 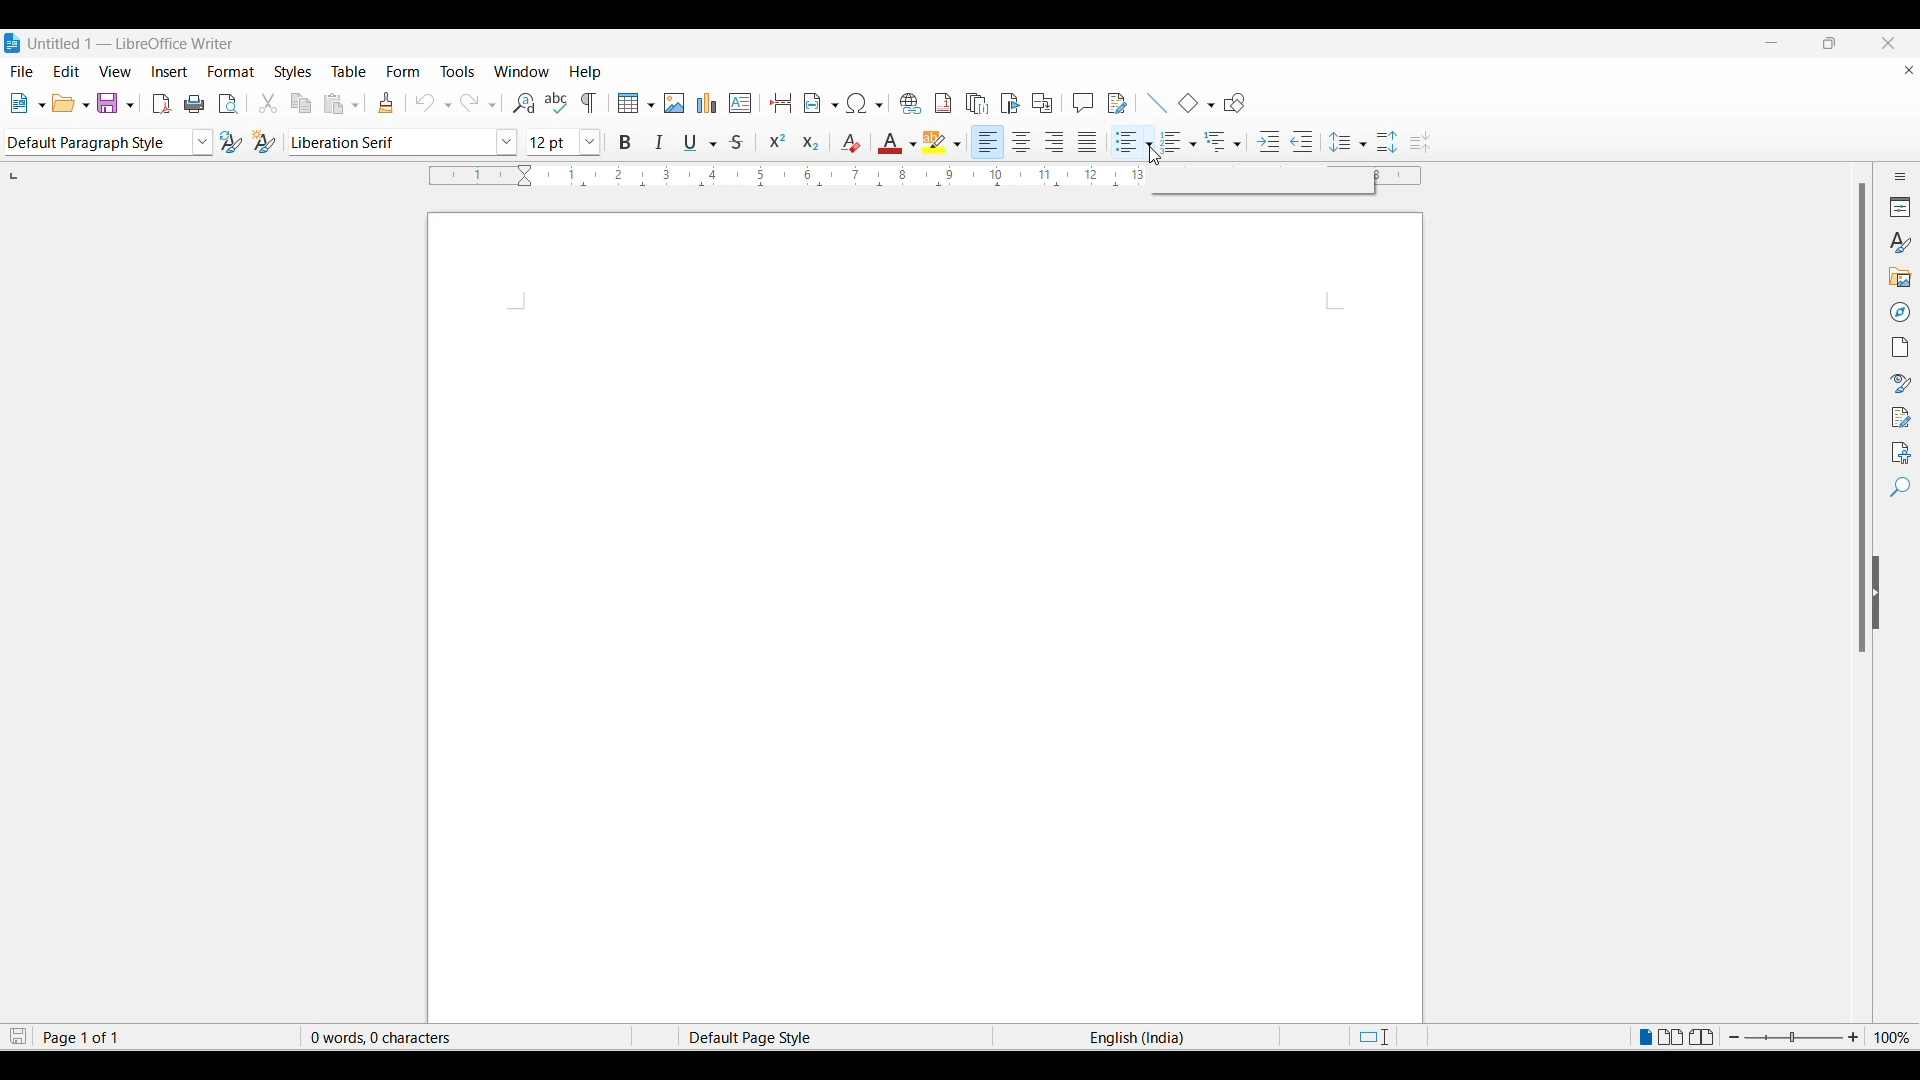 I want to click on Manage changes, so click(x=1901, y=416).